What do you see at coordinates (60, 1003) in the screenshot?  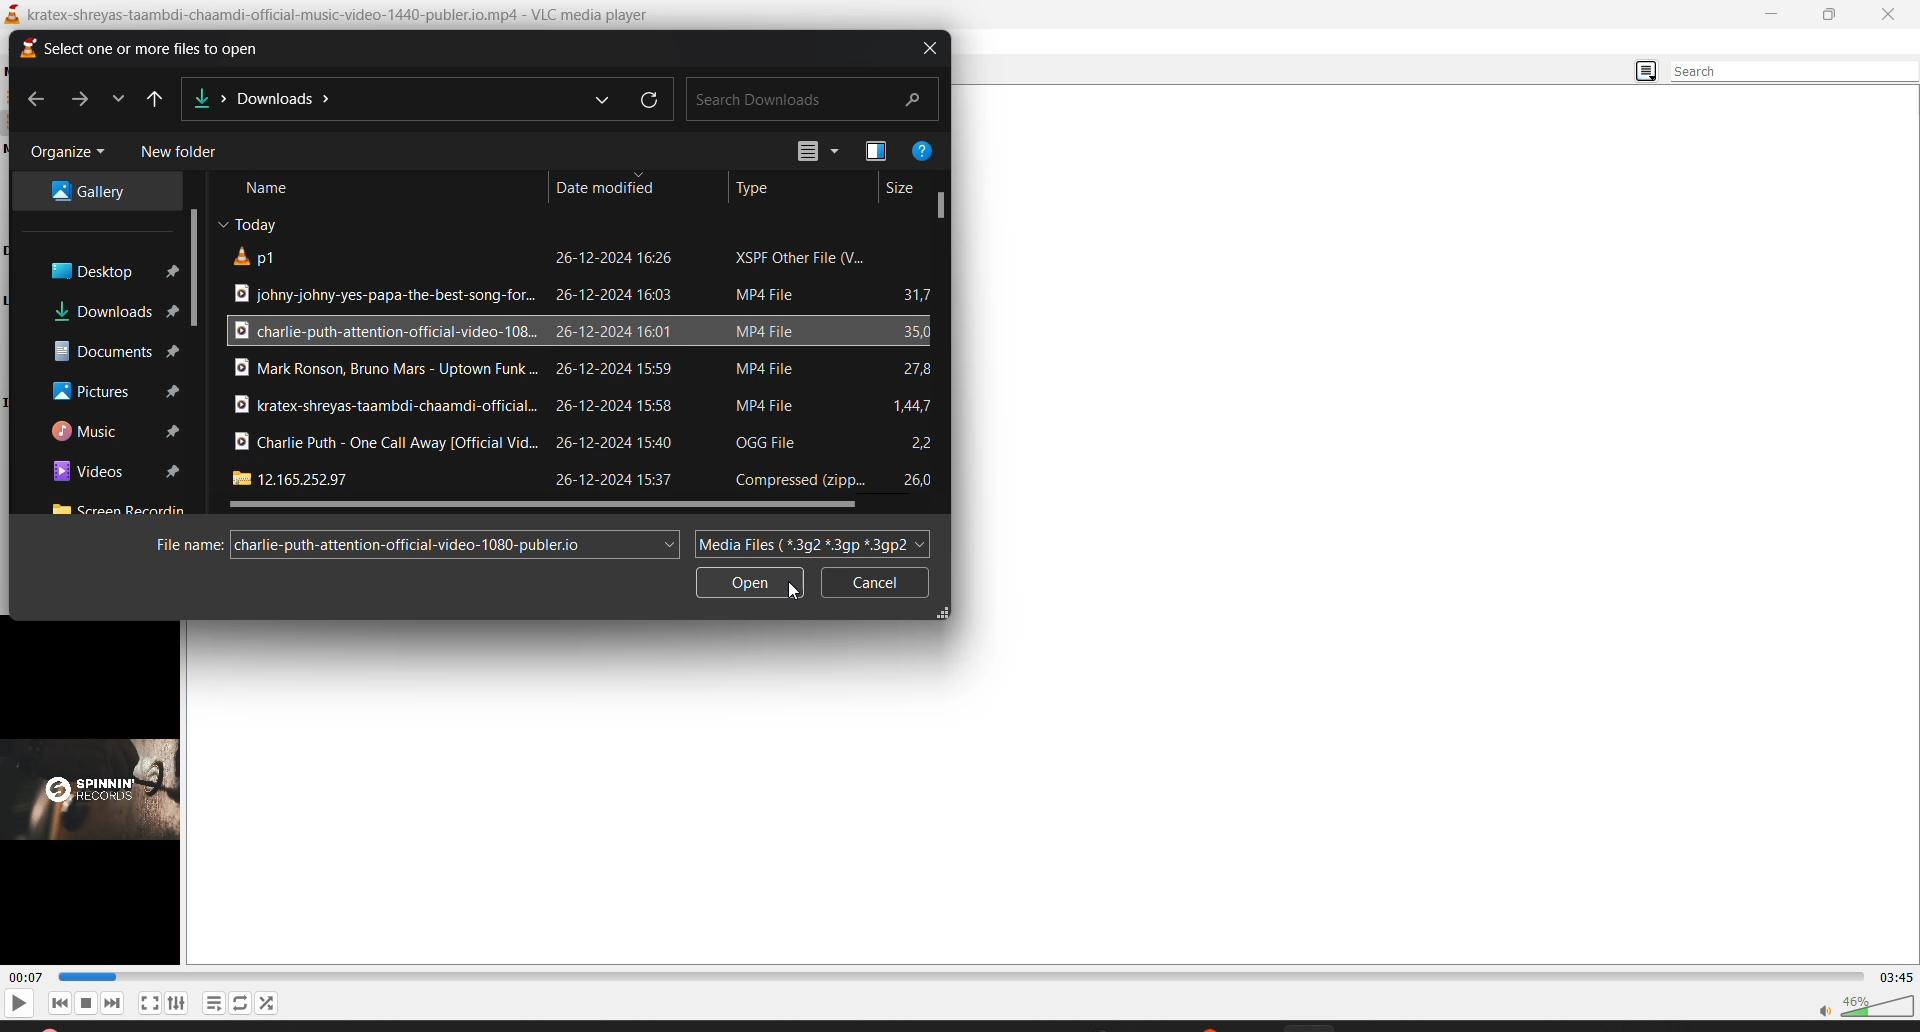 I see `previous` at bounding box center [60, 1003].